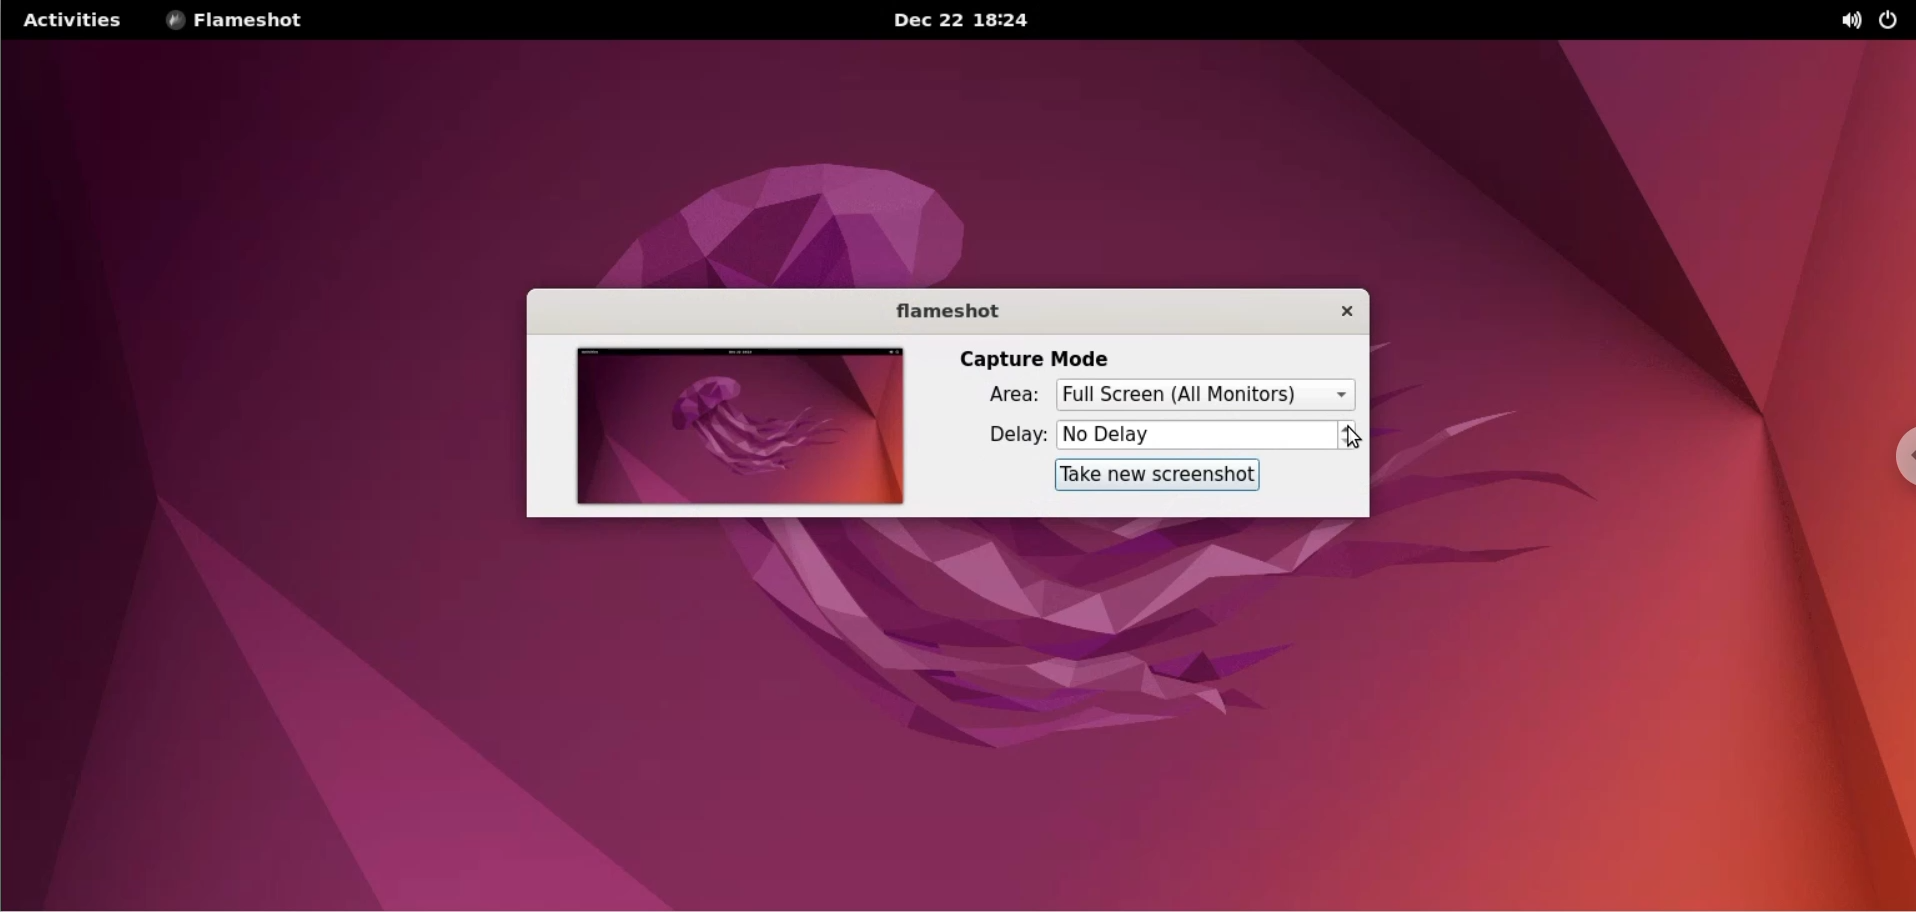 This screenshot has width=1916, height=912. I want to click on close , so click(1337, 313).